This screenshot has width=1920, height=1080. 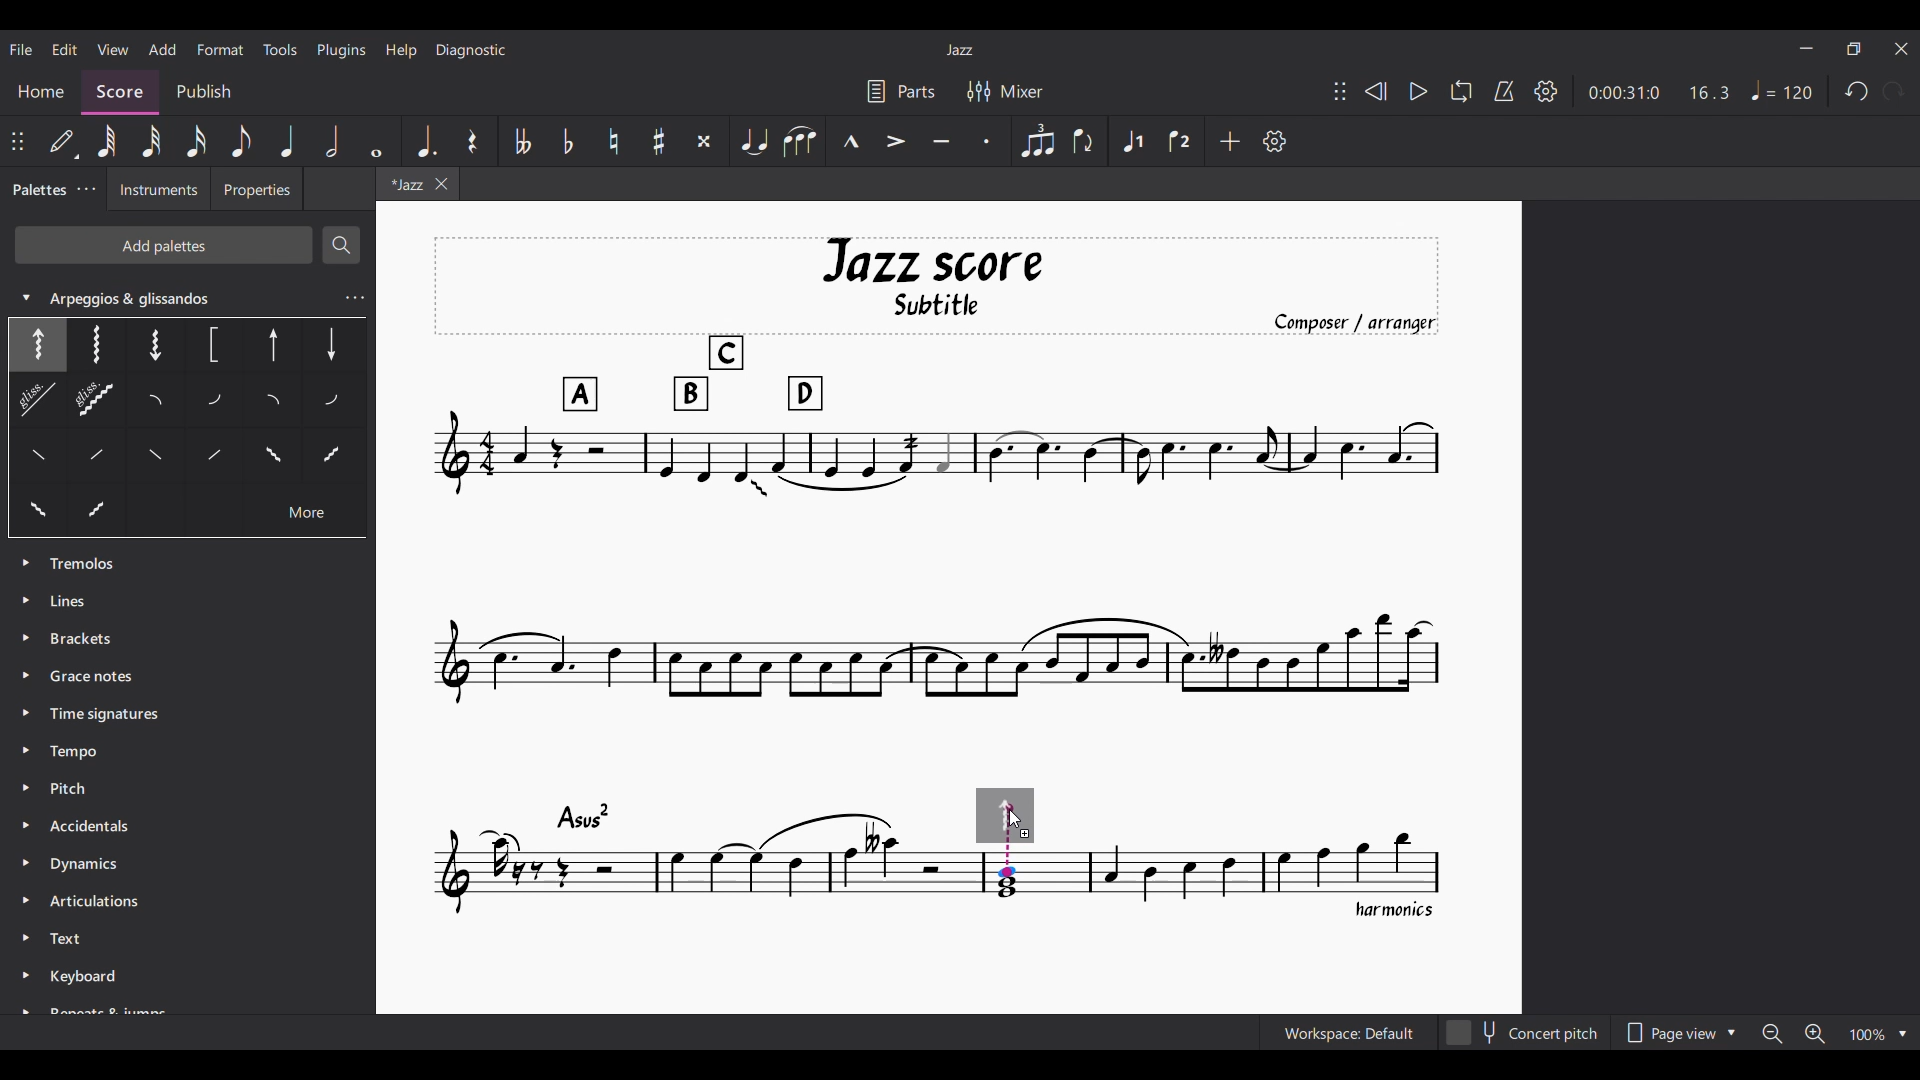 What do you see at coordinates (270, 347) in the screenshot?
I see `` at bounding box center [270, 347].